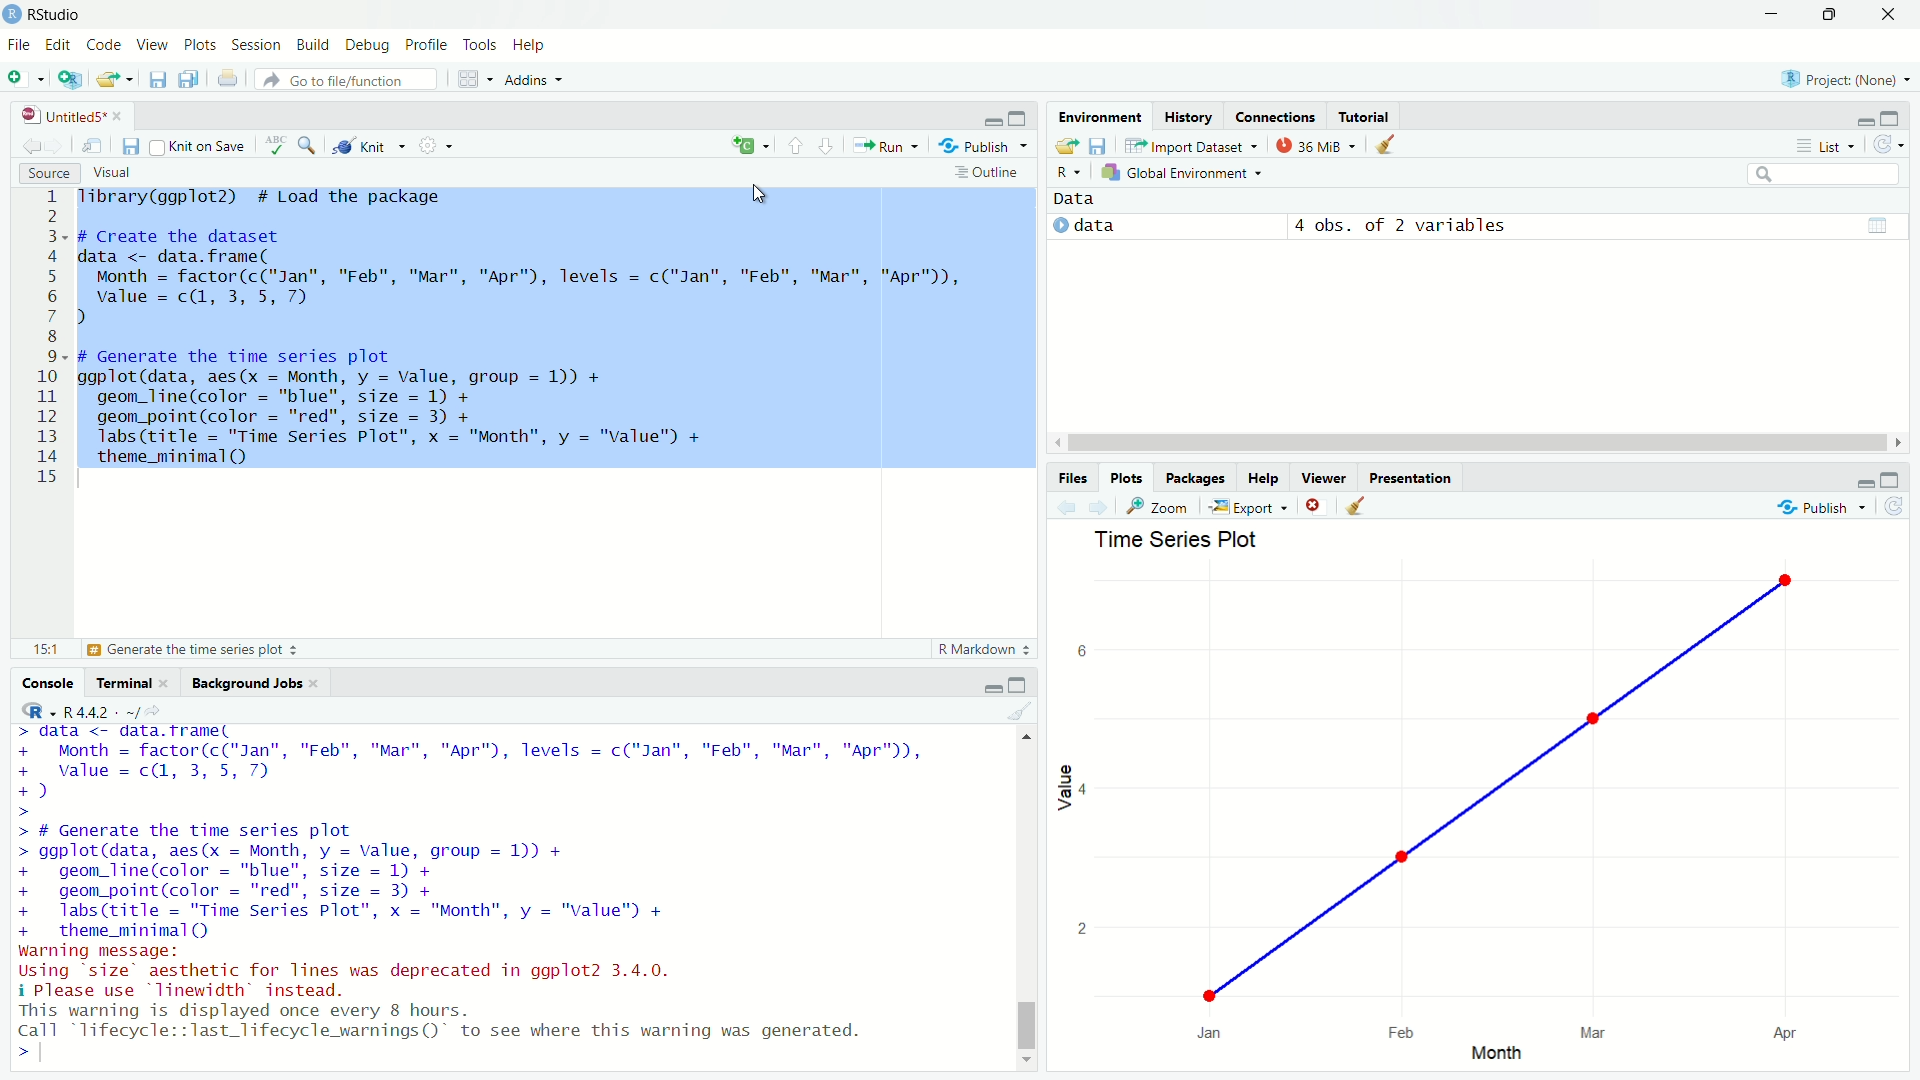  What do you see at coordinates (536, 47) in the screenshot?
I see `help` at bounding box center [536, 47].